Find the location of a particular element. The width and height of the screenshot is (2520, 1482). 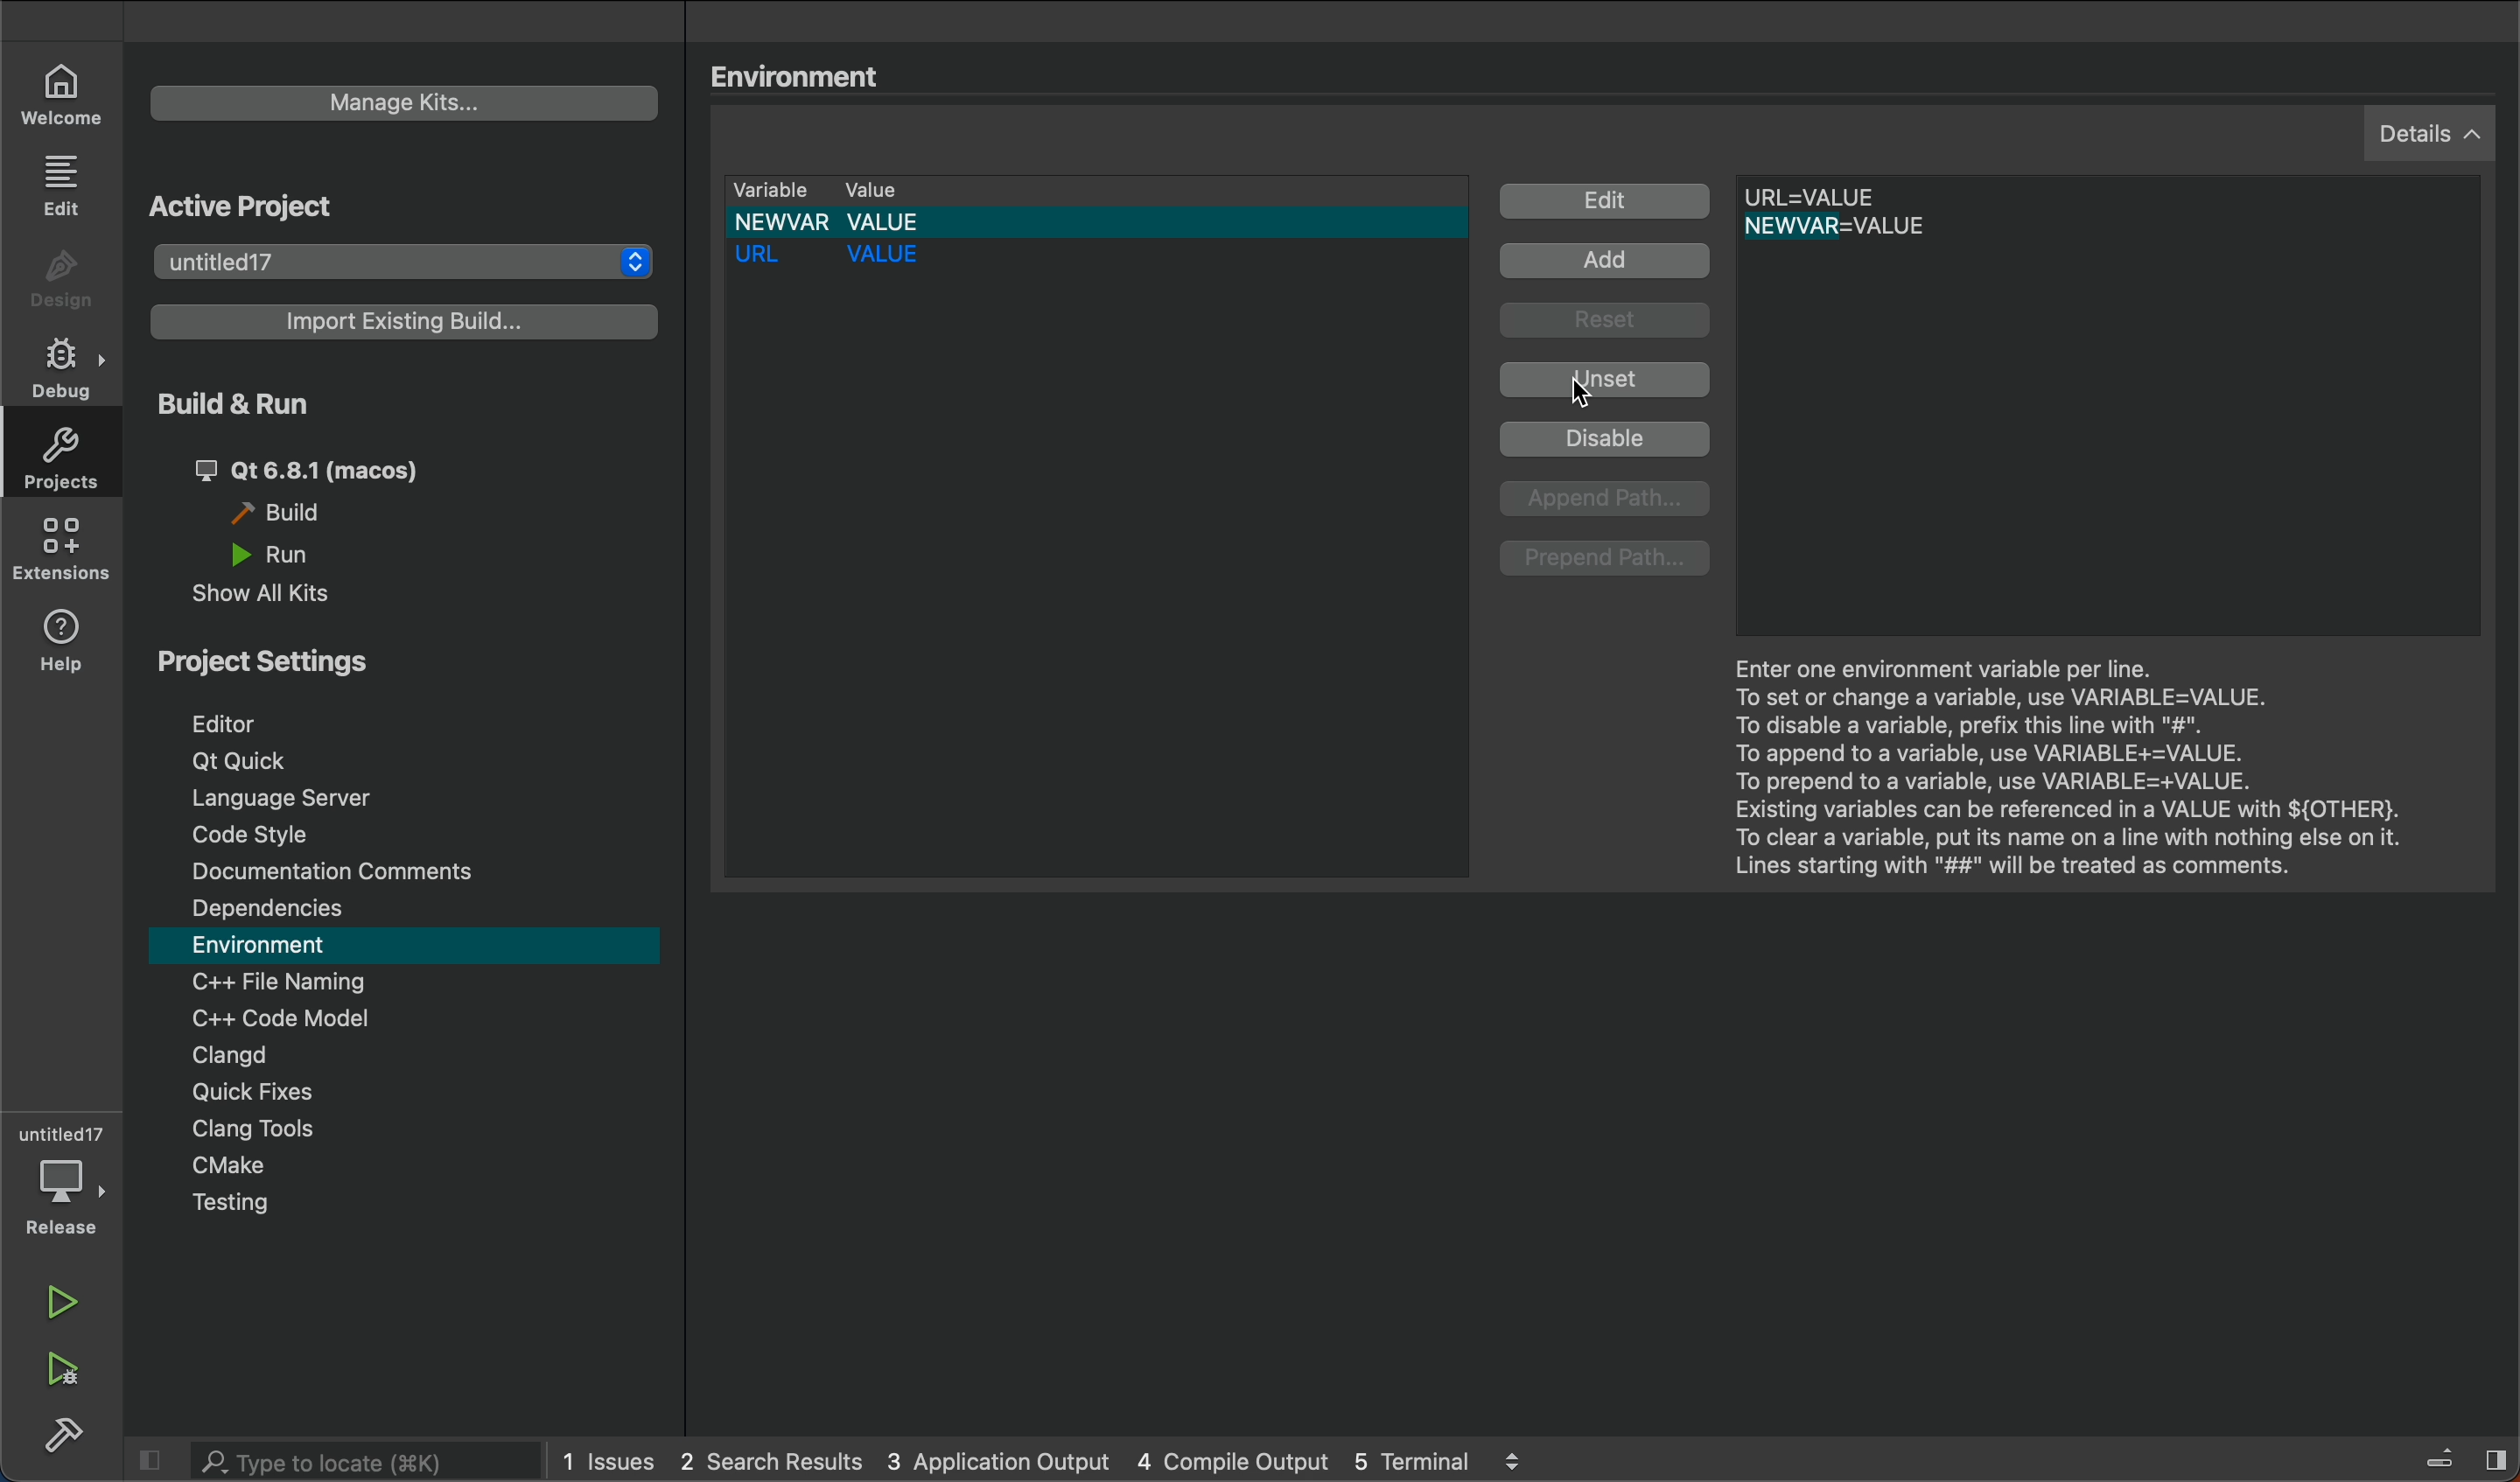

code style is located at coordinates (272, 835).